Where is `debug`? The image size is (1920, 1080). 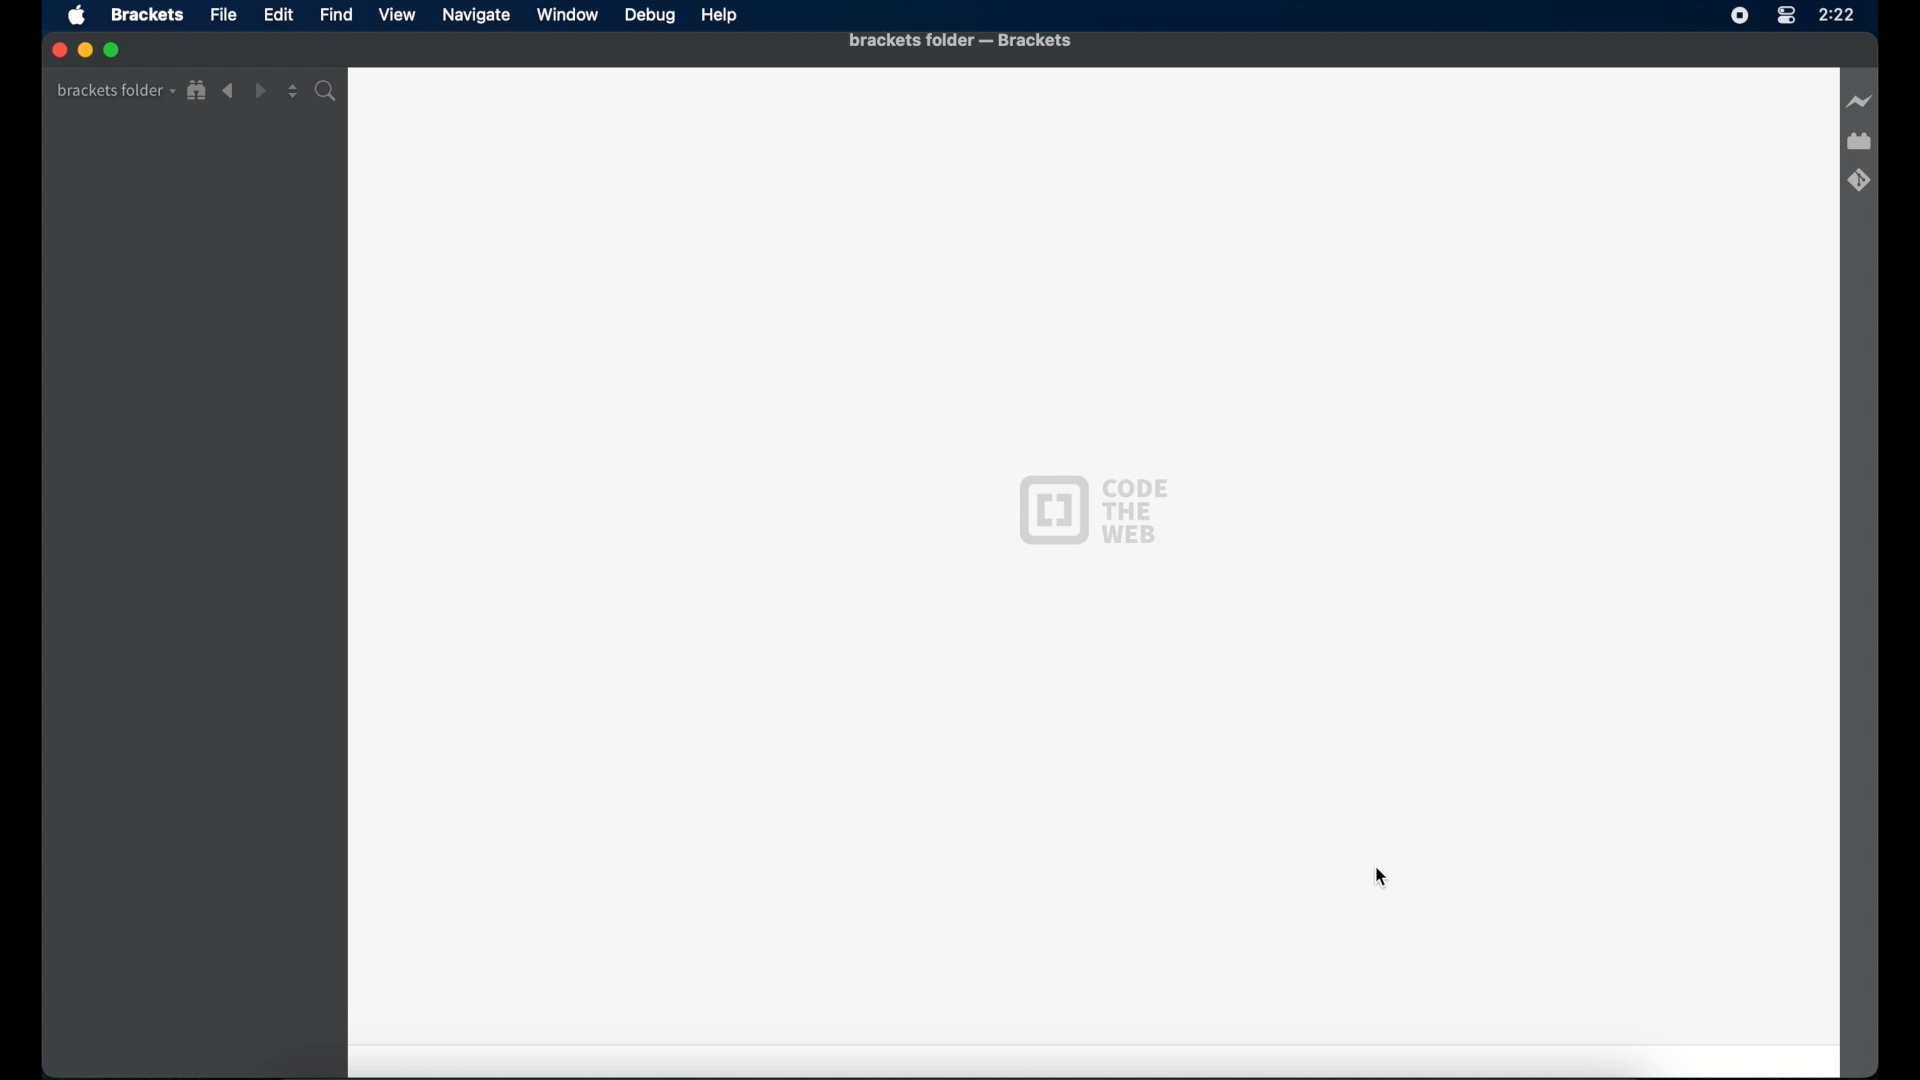 debug is located at coordinates (651, 17).